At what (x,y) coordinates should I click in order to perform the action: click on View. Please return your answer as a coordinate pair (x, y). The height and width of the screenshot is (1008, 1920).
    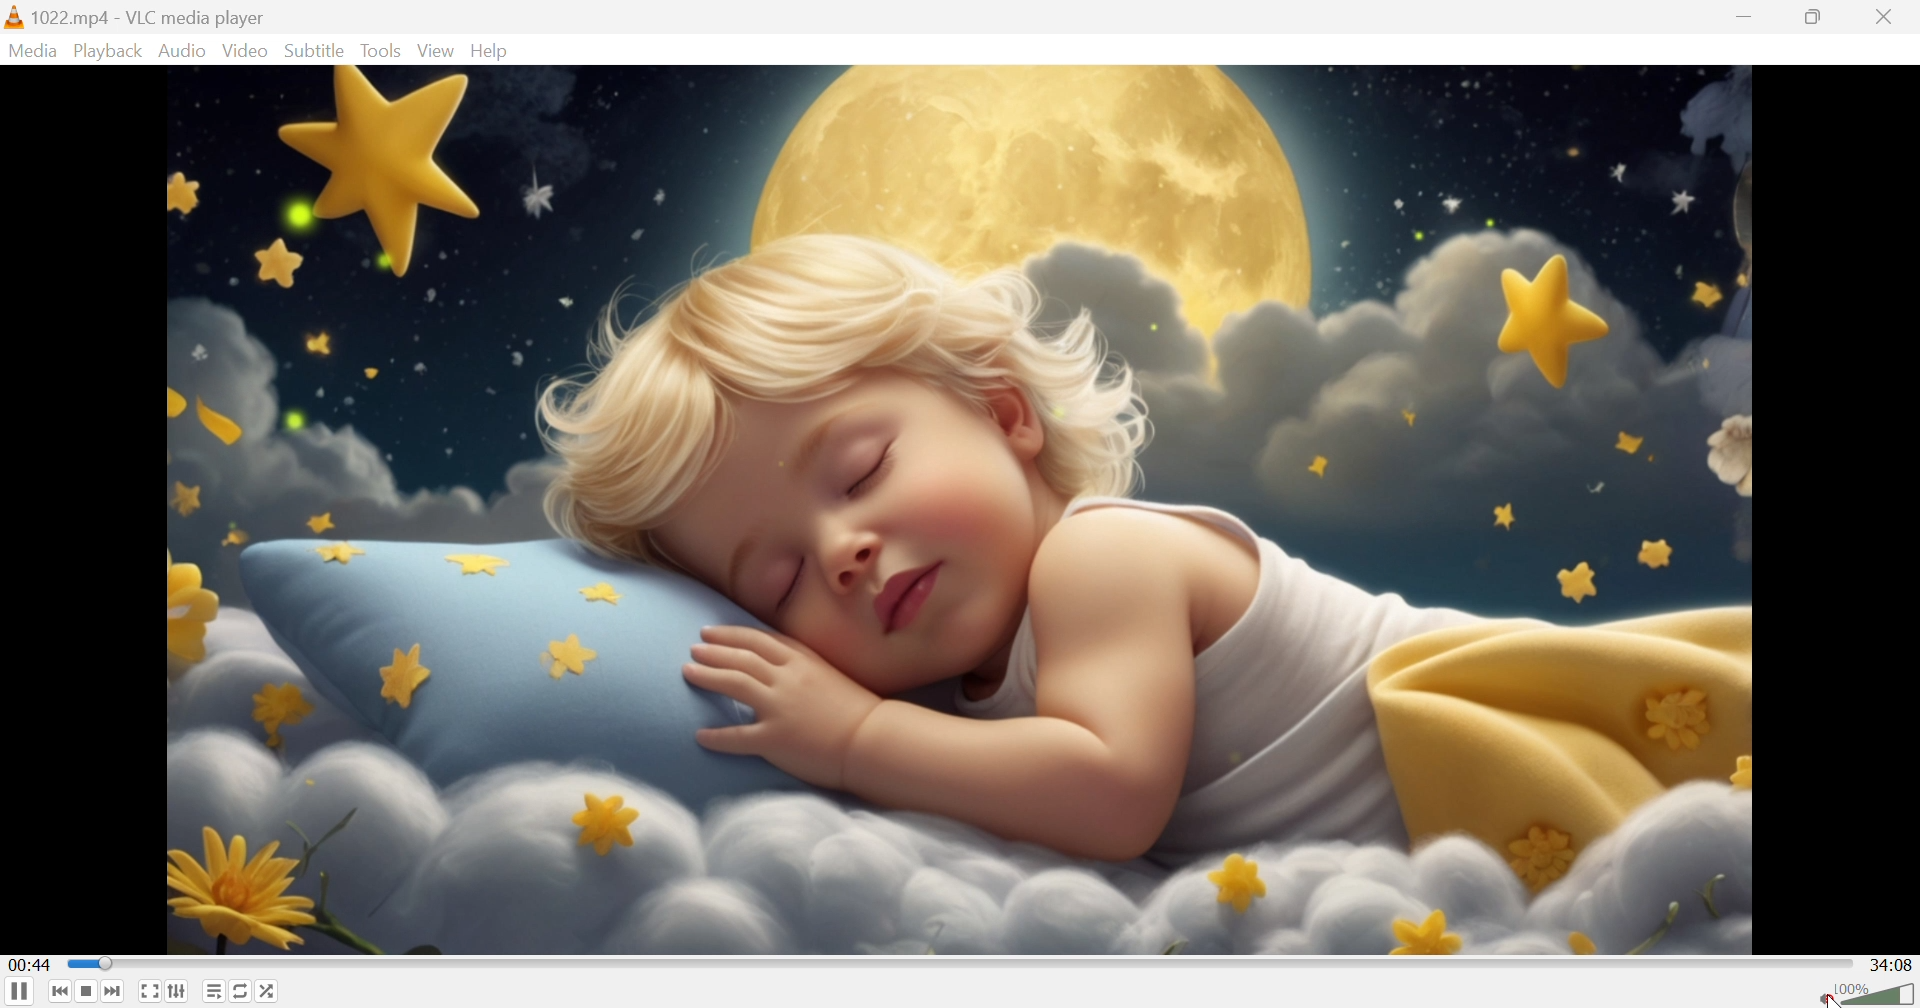
    Looking at the image, I should click on (435, 51).